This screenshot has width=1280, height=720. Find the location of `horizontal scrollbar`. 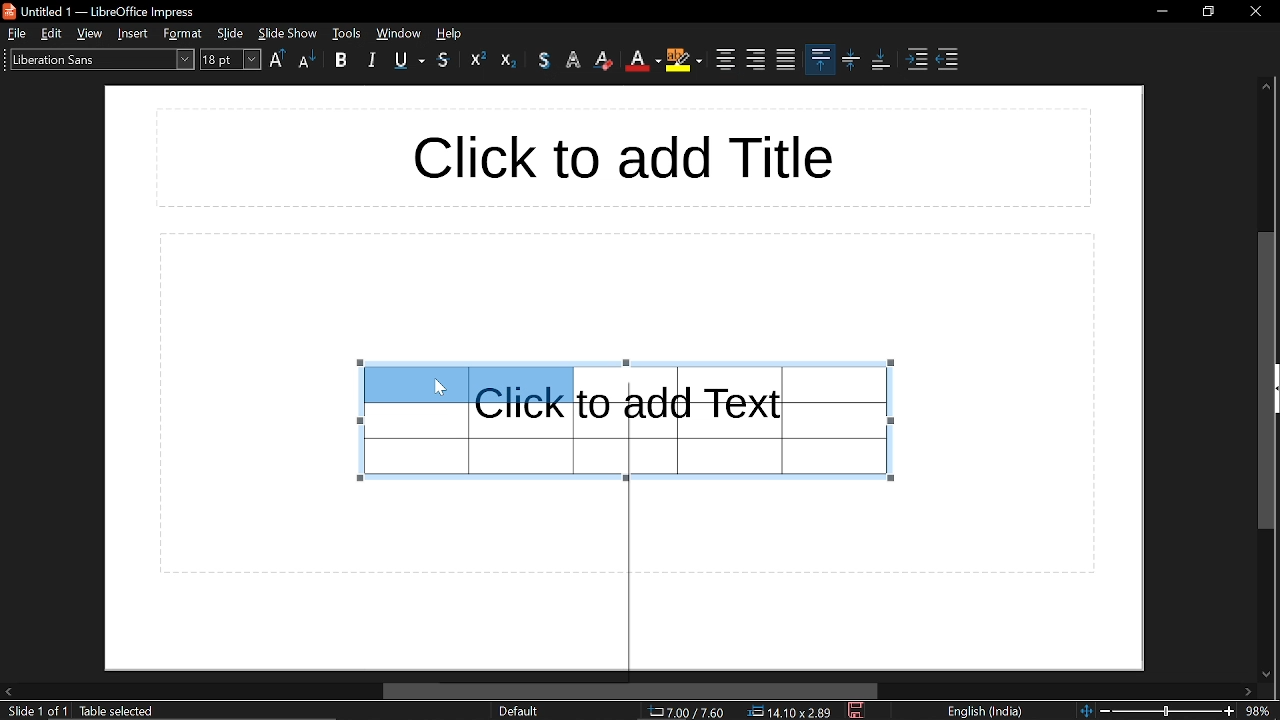

horizontal scrollbar is located at coordinates (631, 691).